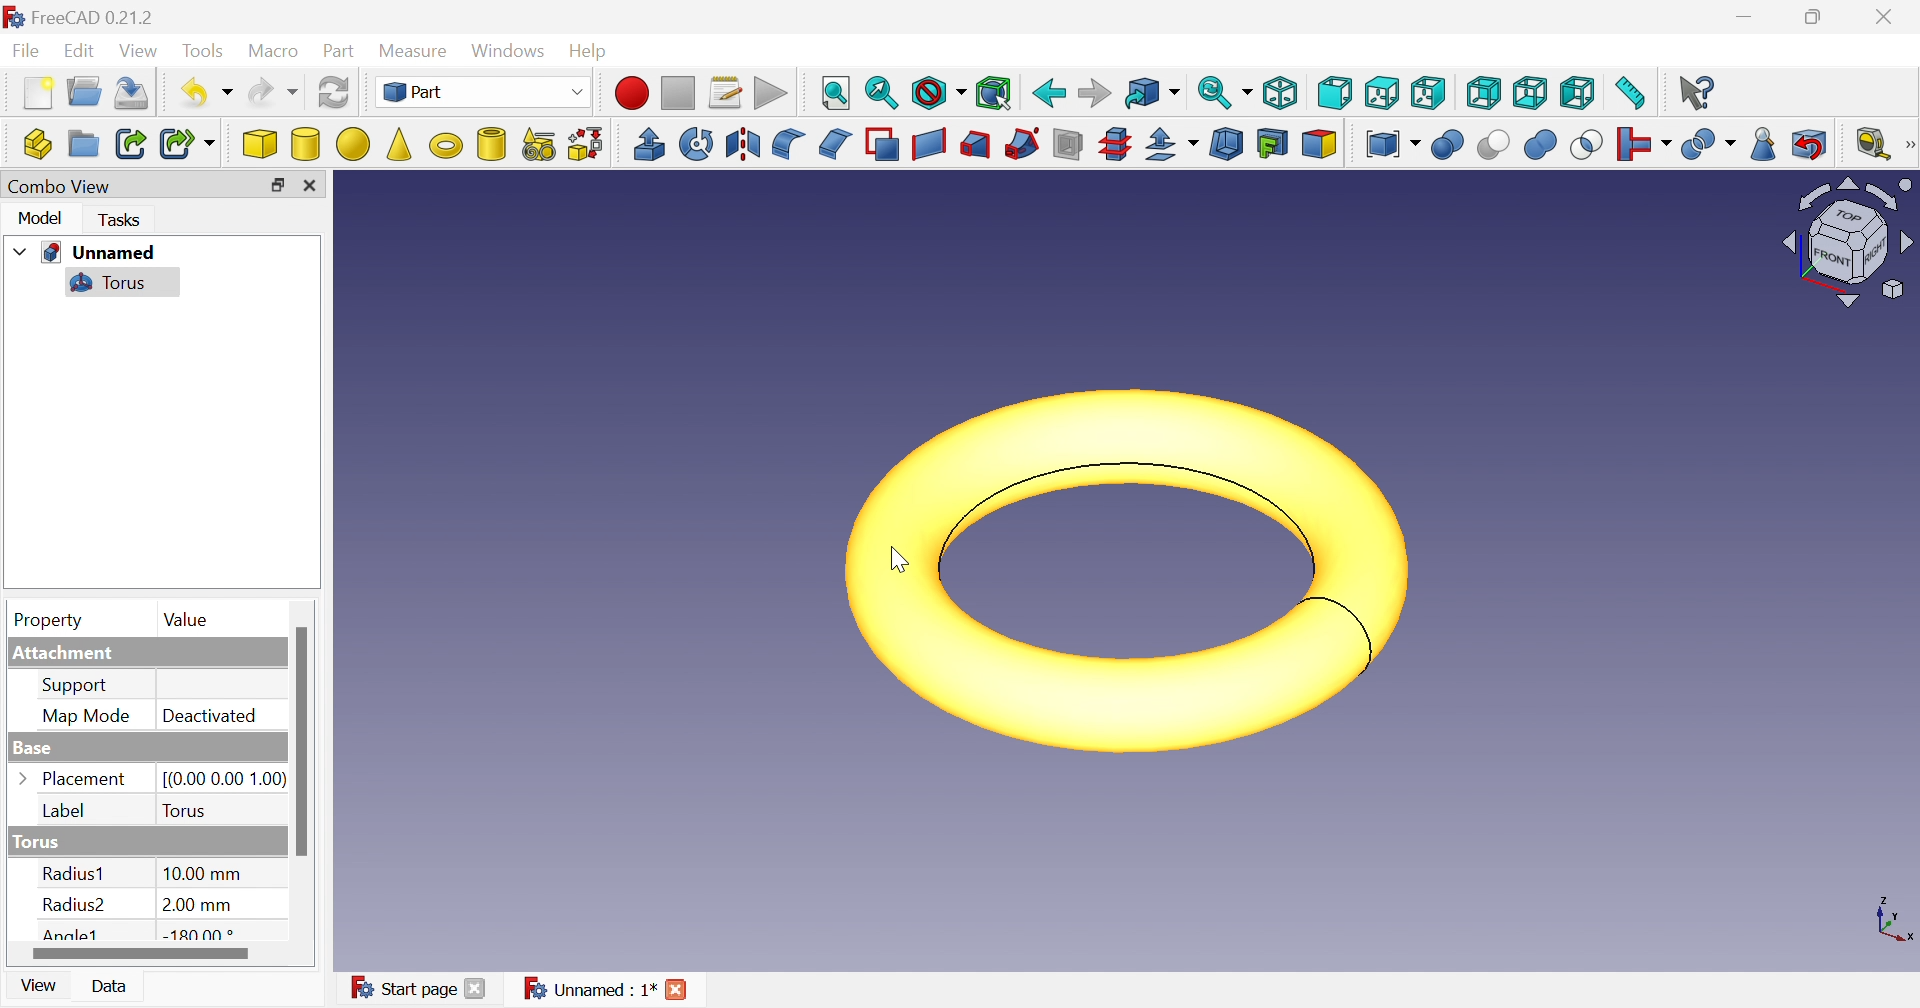  Describe the element at coordinates (1114, 144) in the screenshot. I see `Sub-sections` at that location.